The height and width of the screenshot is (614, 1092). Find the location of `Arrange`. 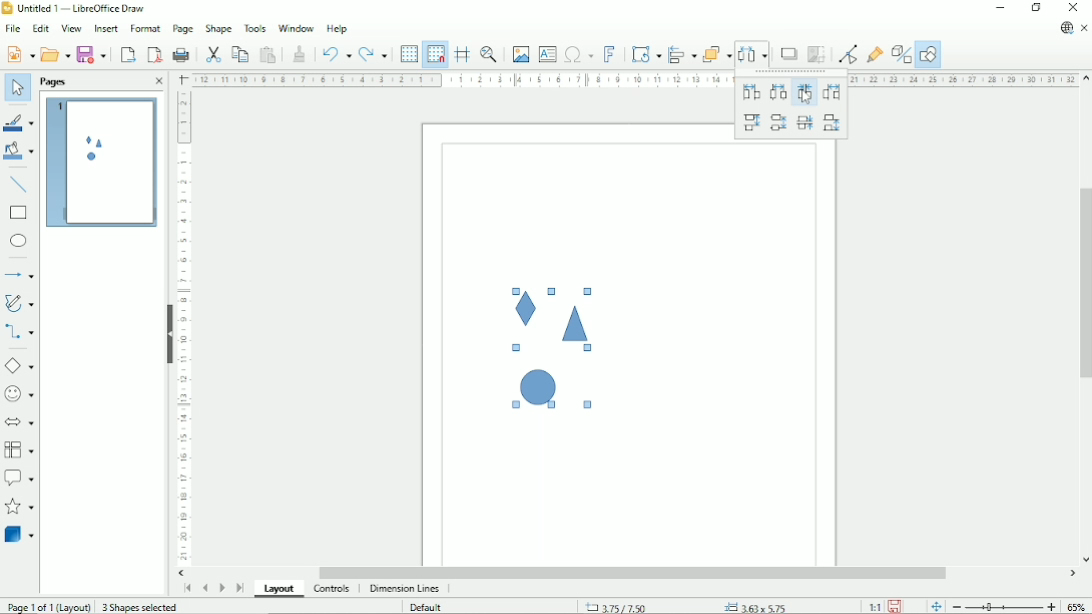

Arrange is located at coordinates (718, 54).